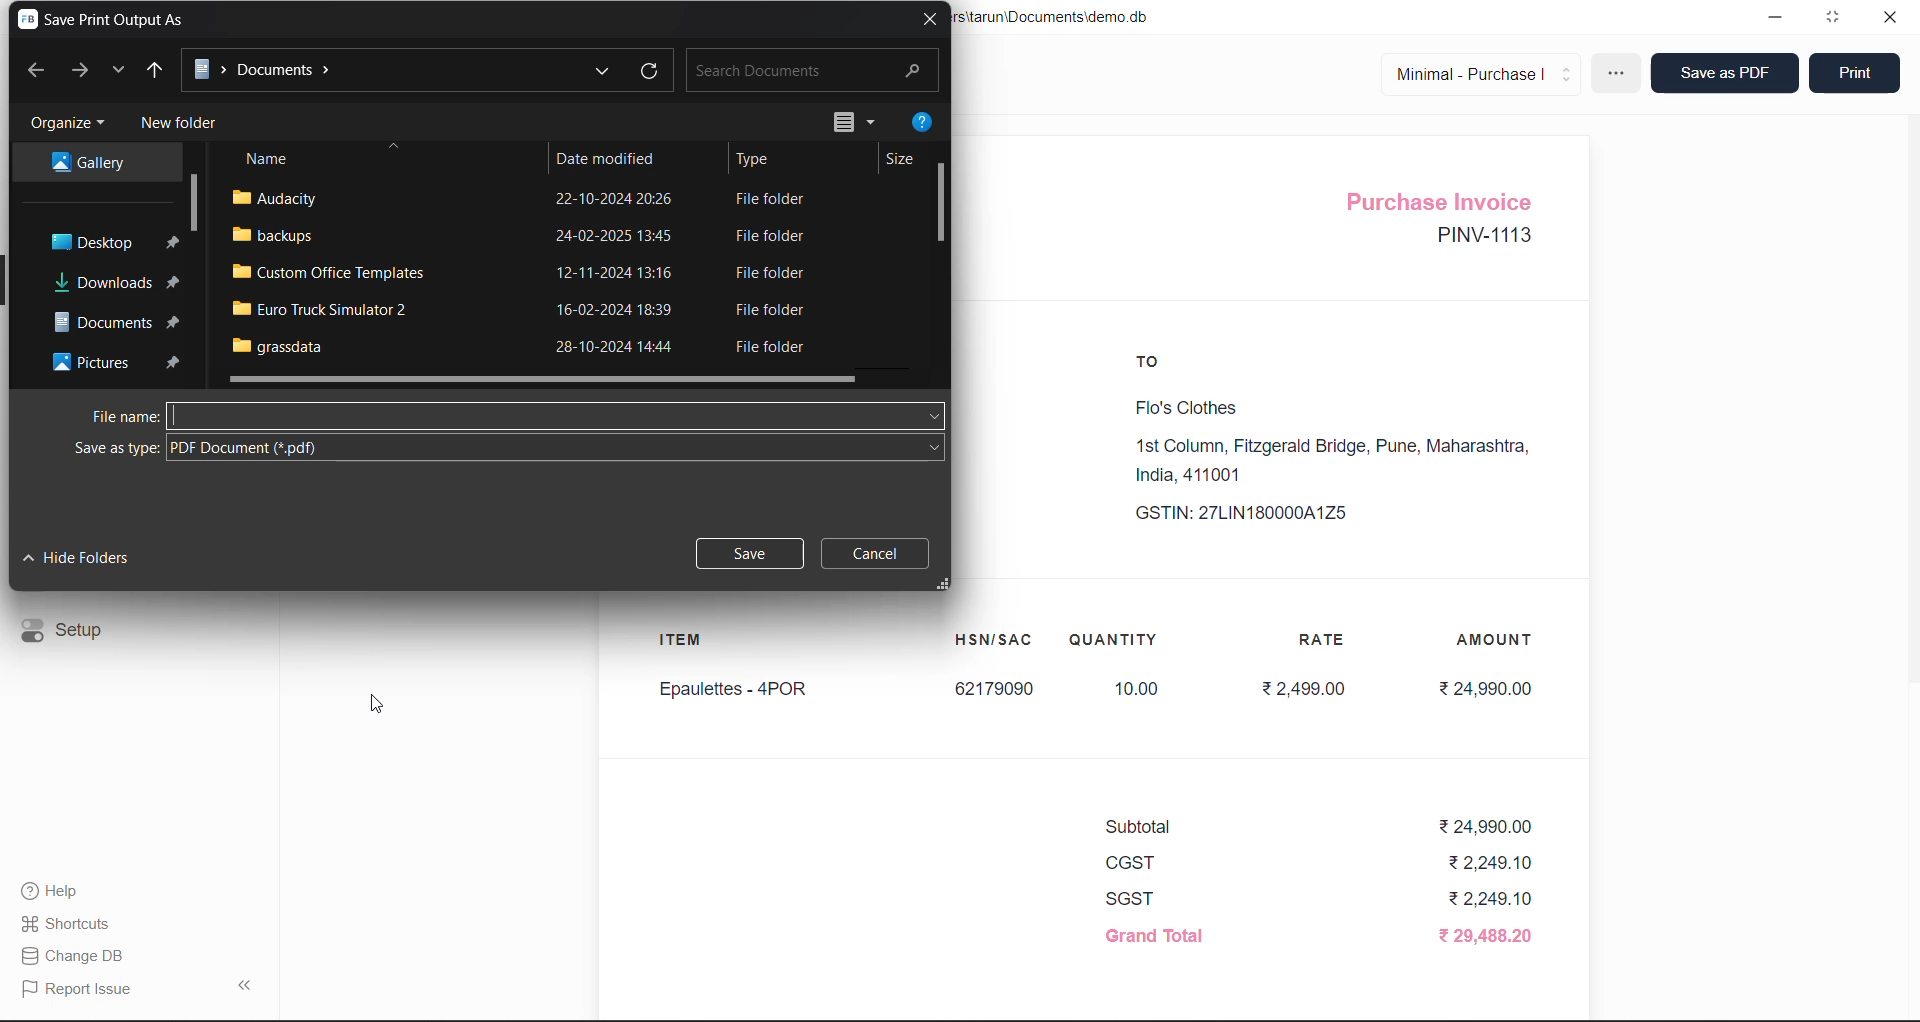 Image resolution: width=1920 pixels, height=1022 pixels. What do you see at coordinates (1309, 690) in the screenshot?
I see `₹2,499.00` at bounding box center [1309, 690].